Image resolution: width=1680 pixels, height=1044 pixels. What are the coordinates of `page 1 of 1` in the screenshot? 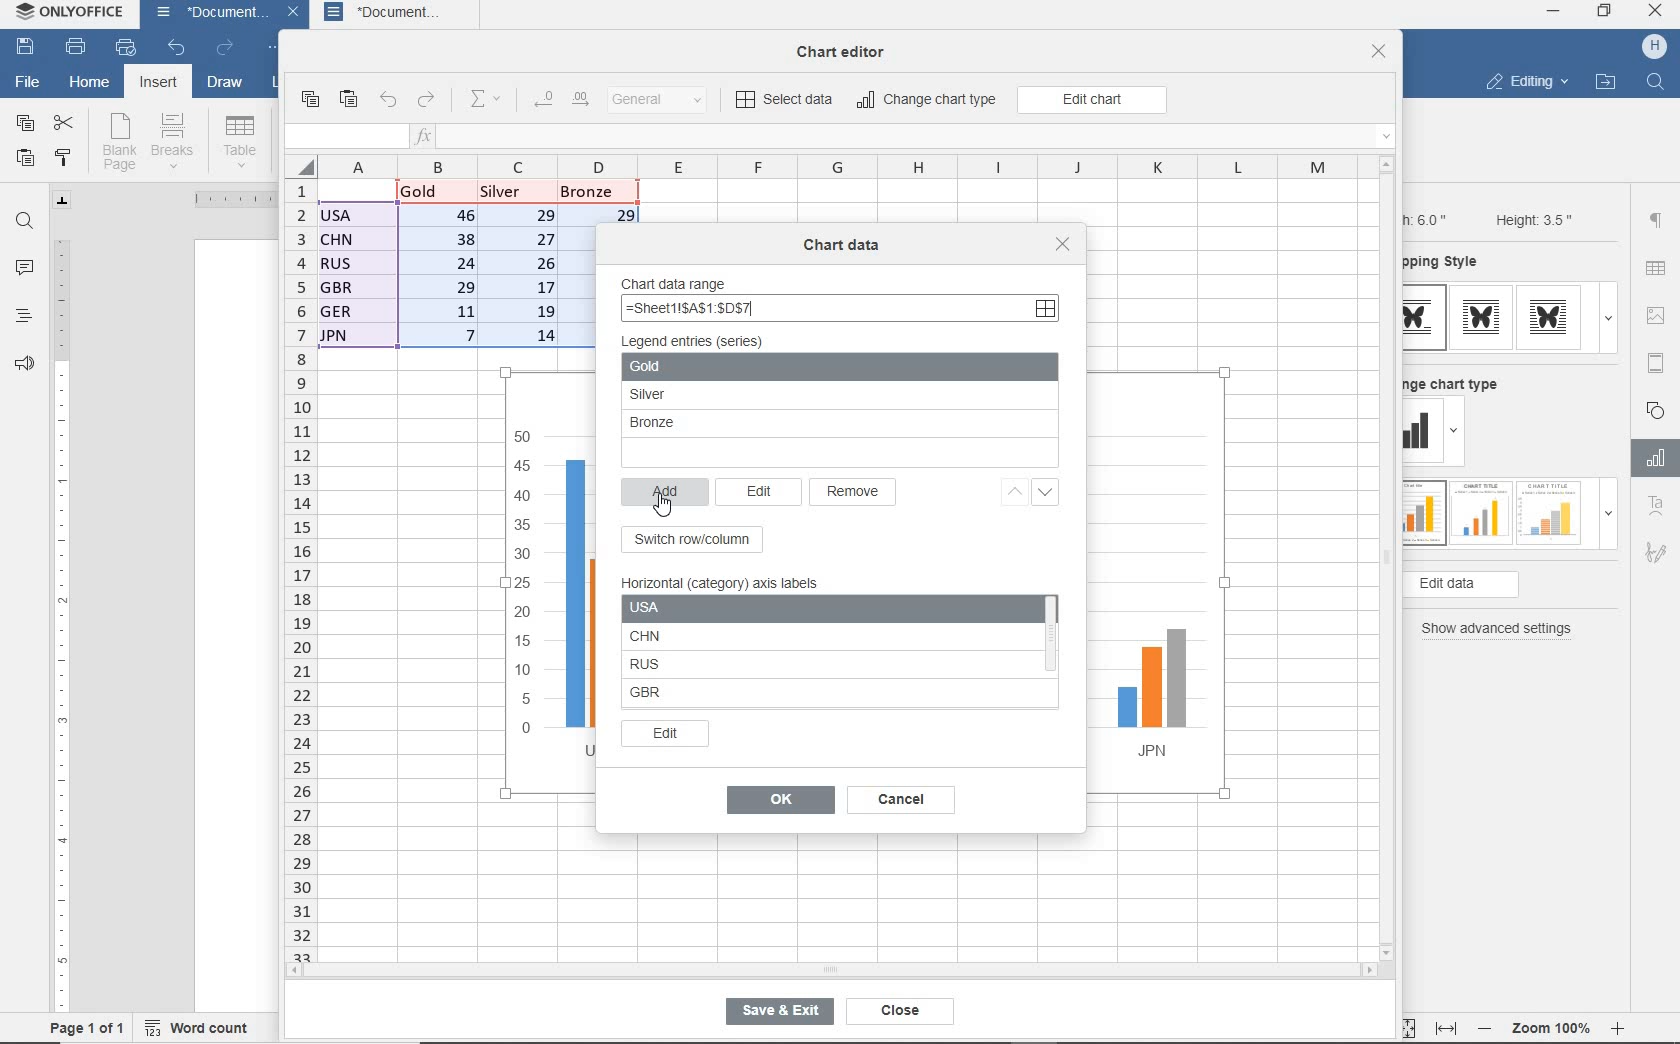 It's located at (88, 1027).